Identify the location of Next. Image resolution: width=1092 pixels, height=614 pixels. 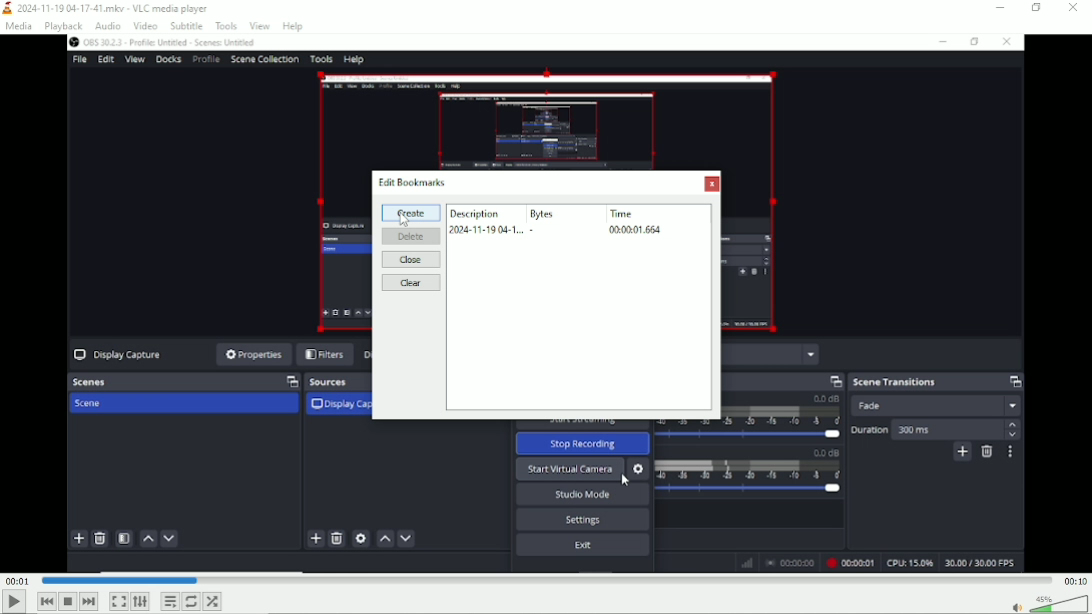
(88, 601).